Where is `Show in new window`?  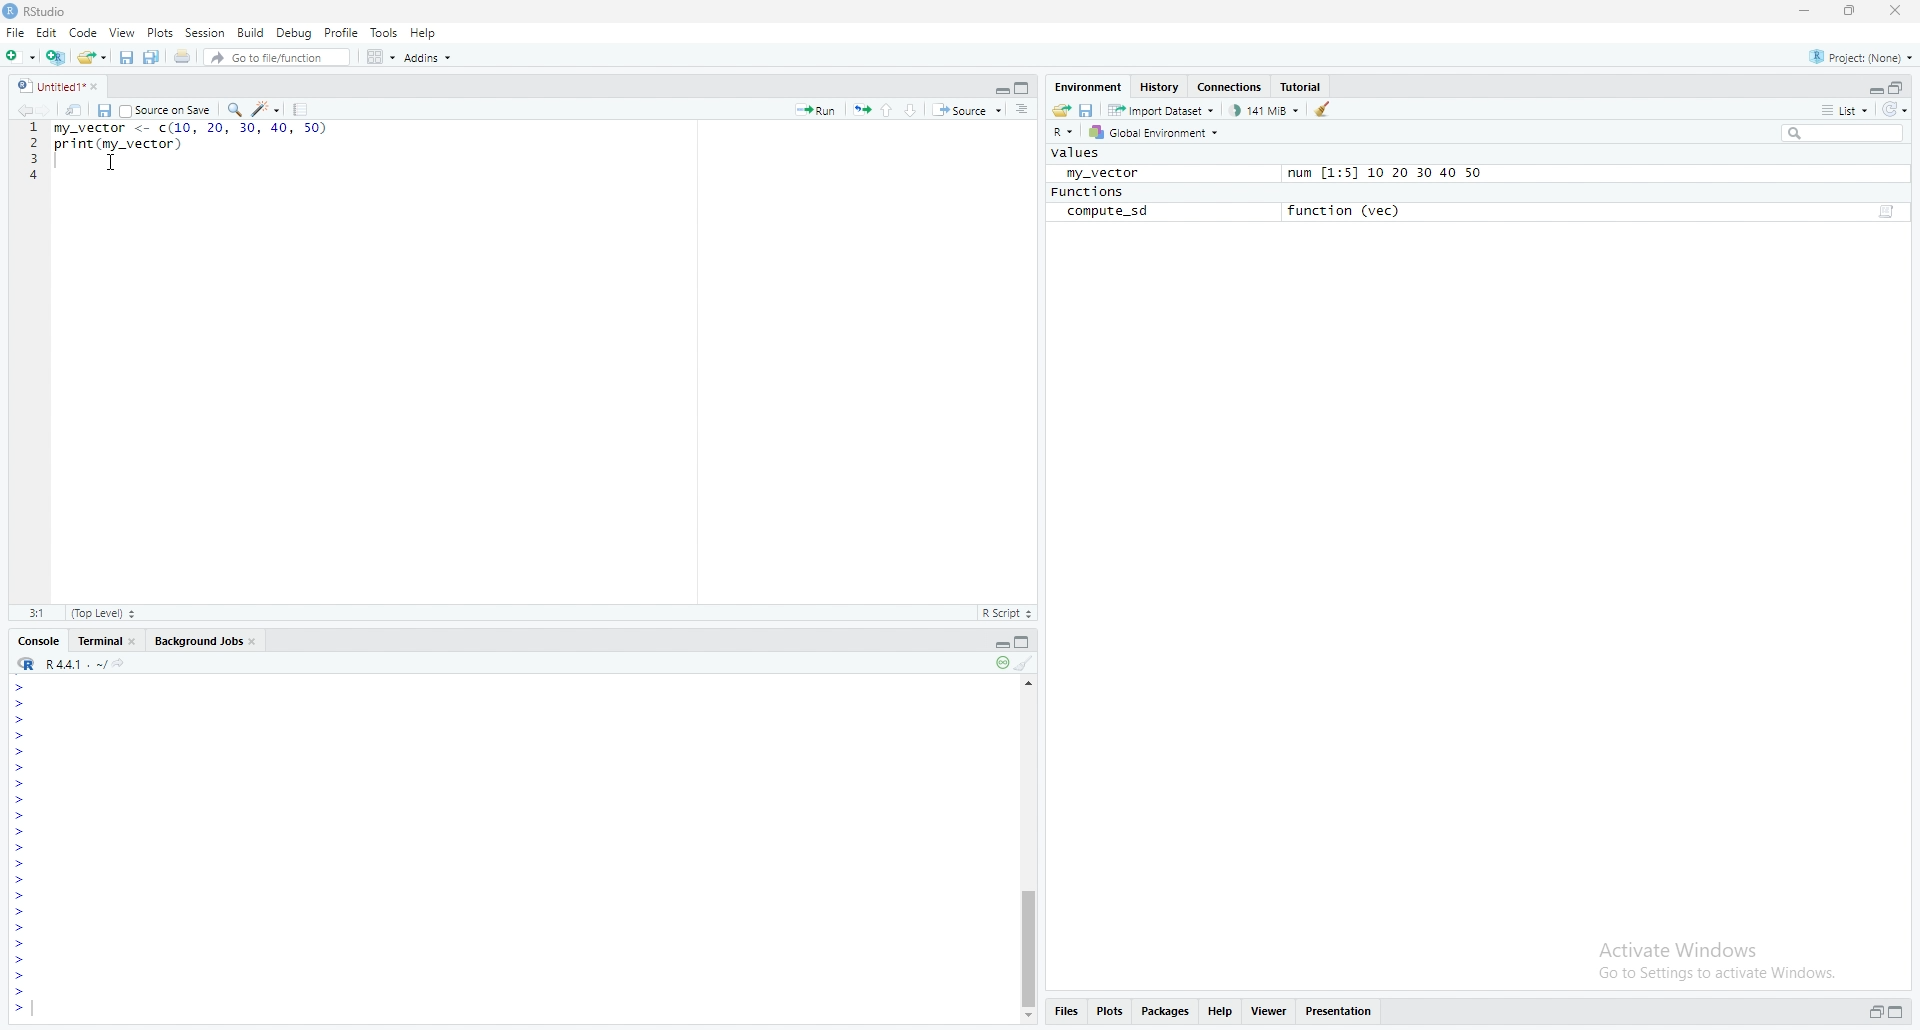
Show in new window is located at coordinates (78, 109).